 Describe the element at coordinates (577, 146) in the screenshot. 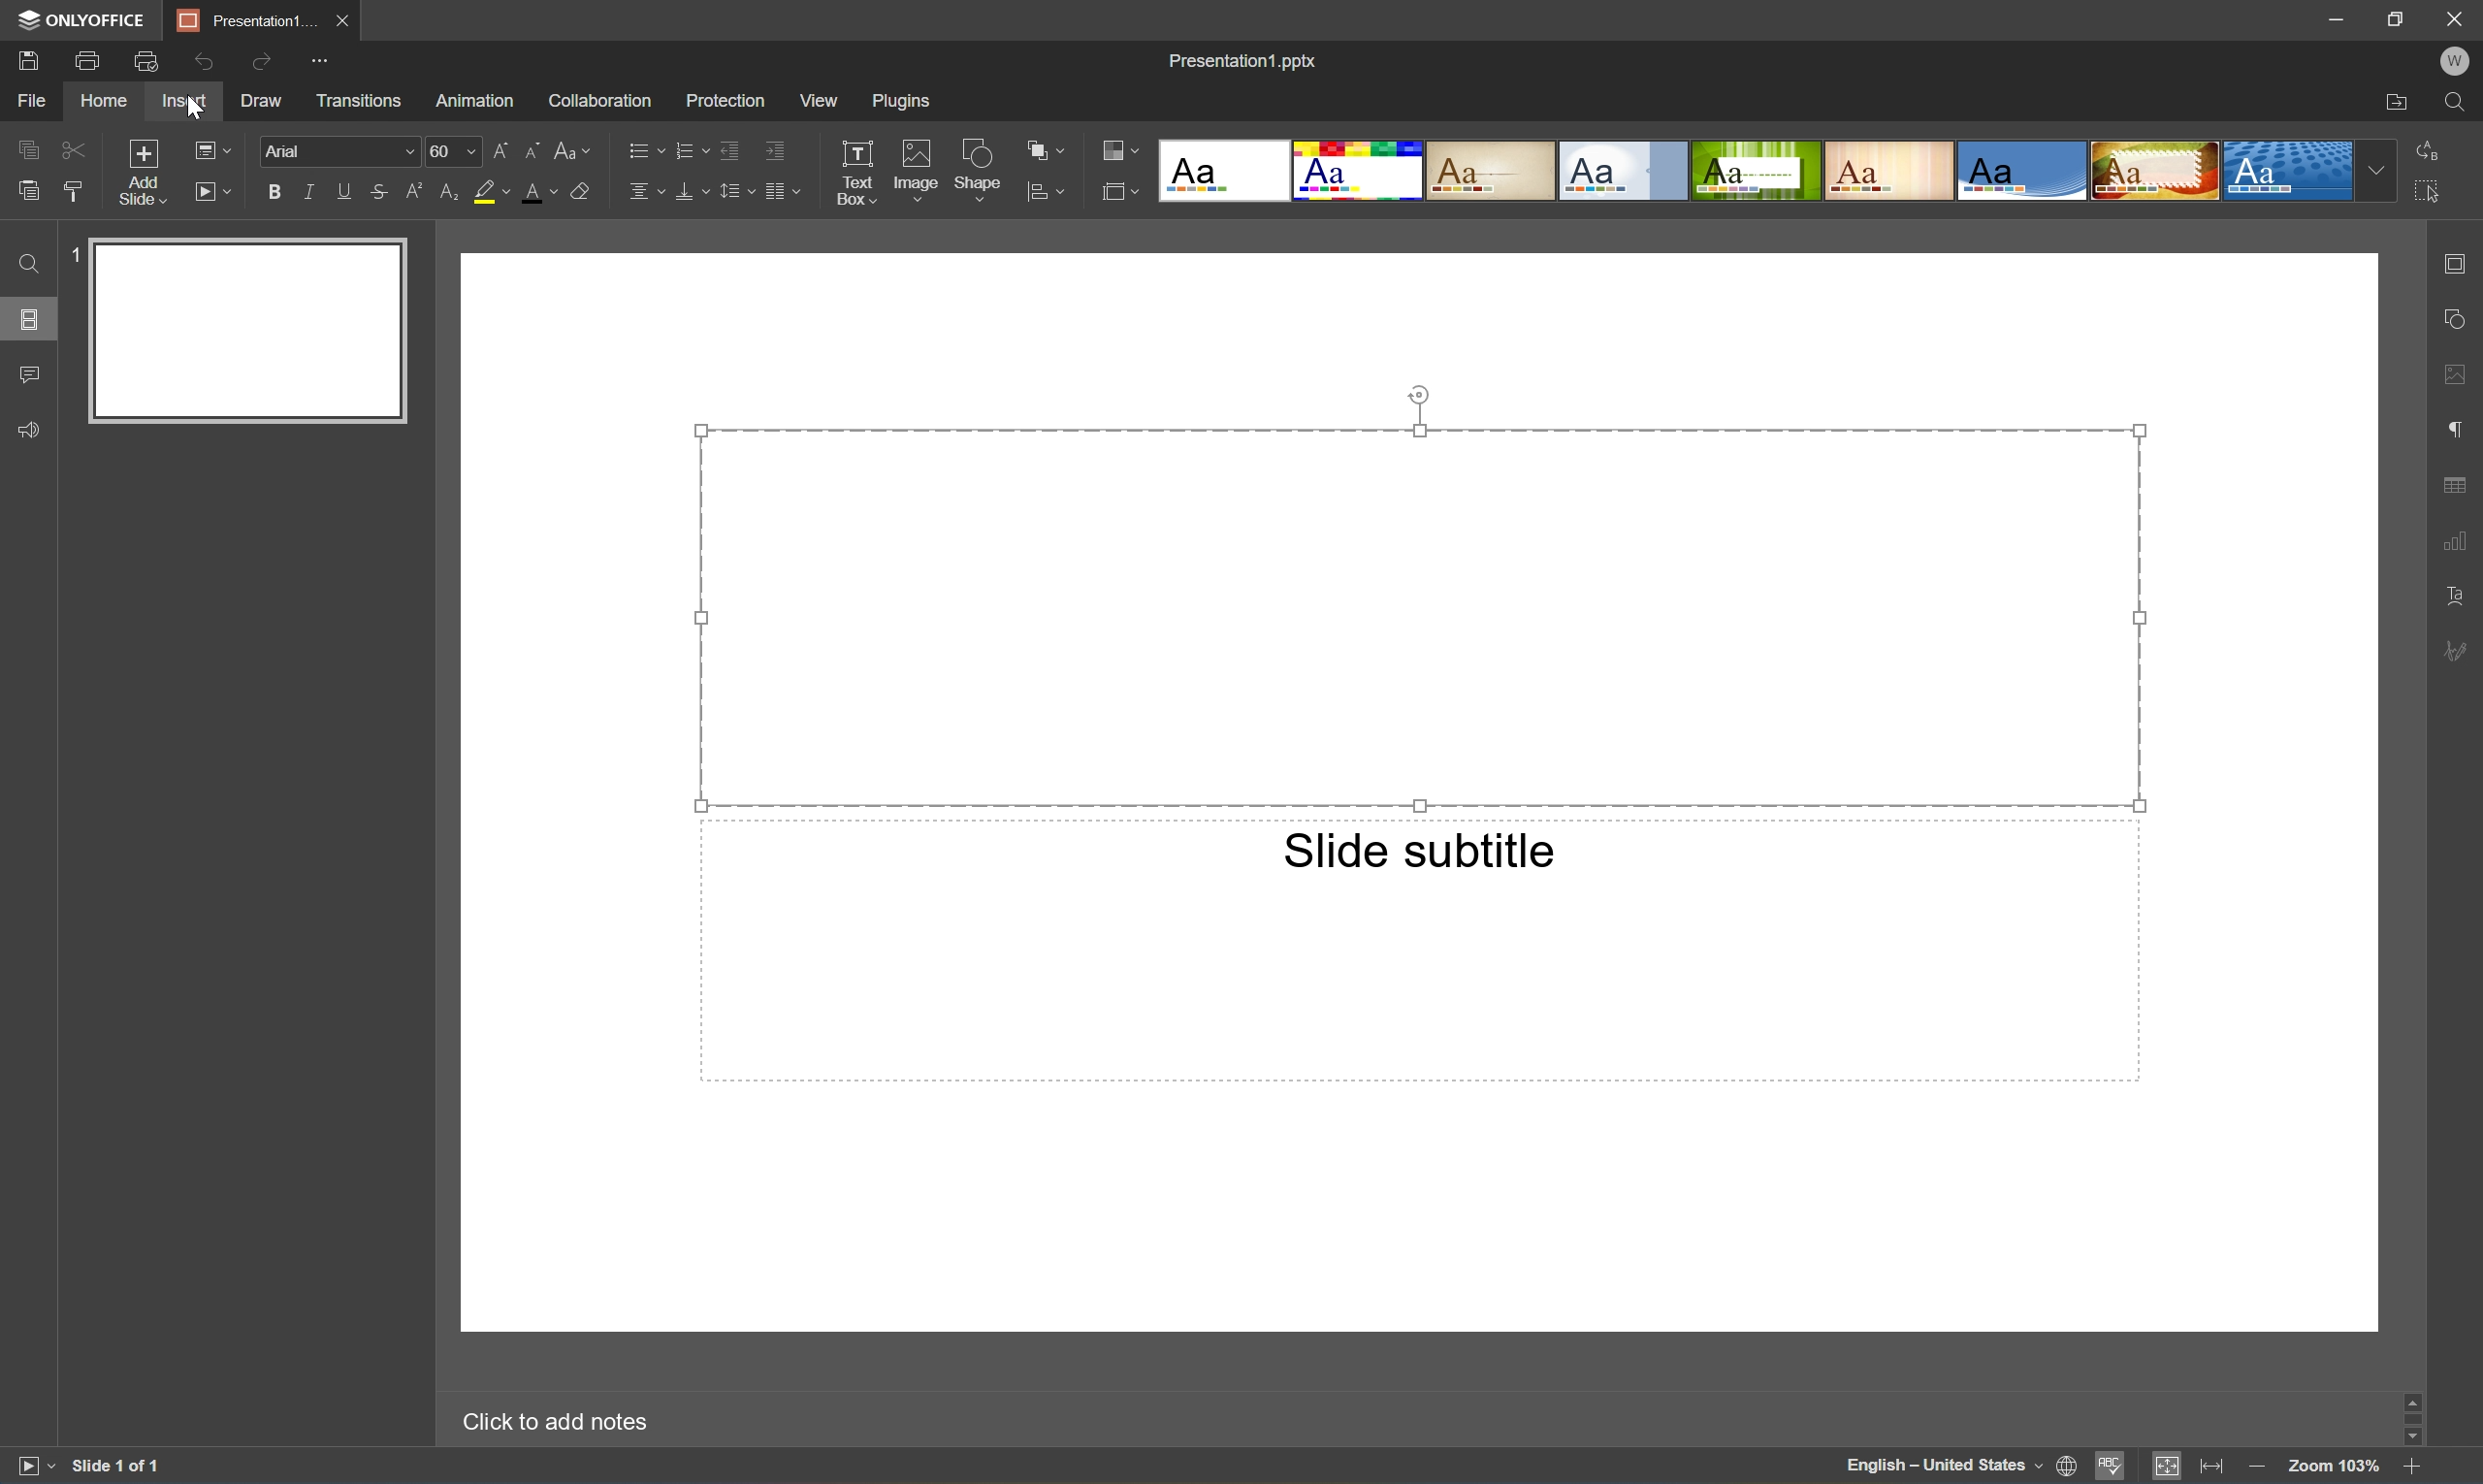

I see `Change case` at that location.